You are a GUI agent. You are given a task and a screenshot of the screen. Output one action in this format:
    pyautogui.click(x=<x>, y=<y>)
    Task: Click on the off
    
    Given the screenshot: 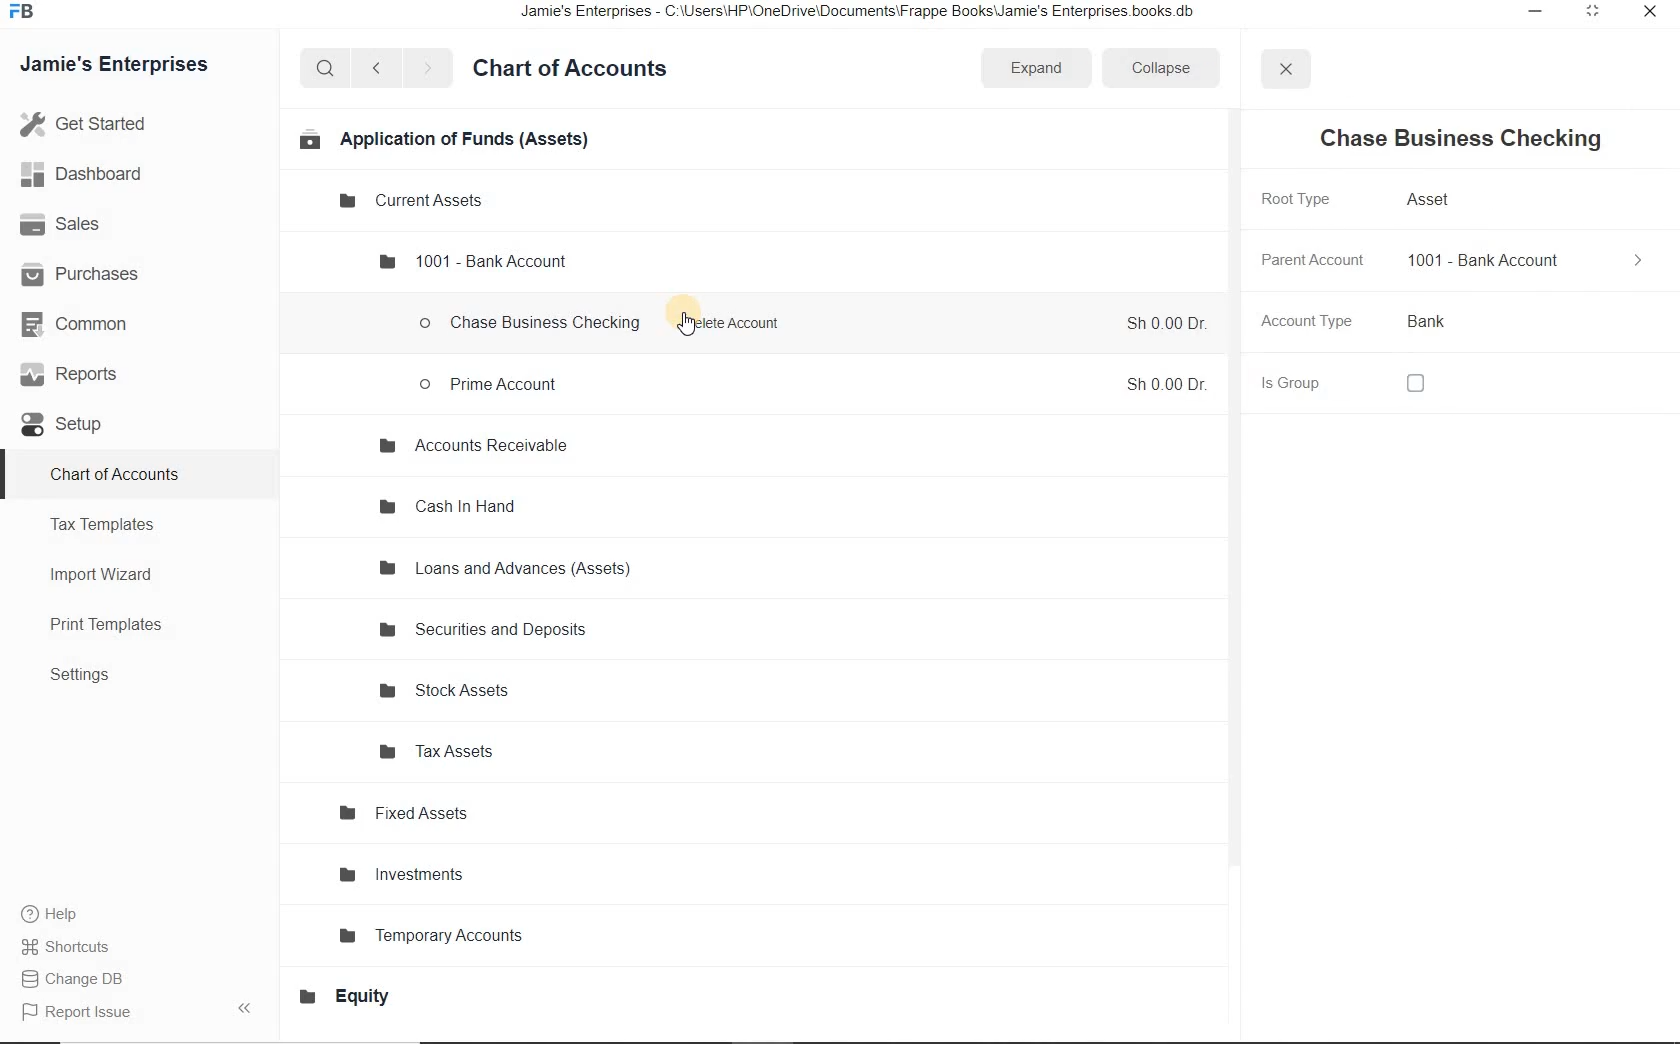 What is the action you would take?
    pyautogui.click(x=1414, y=384)
    